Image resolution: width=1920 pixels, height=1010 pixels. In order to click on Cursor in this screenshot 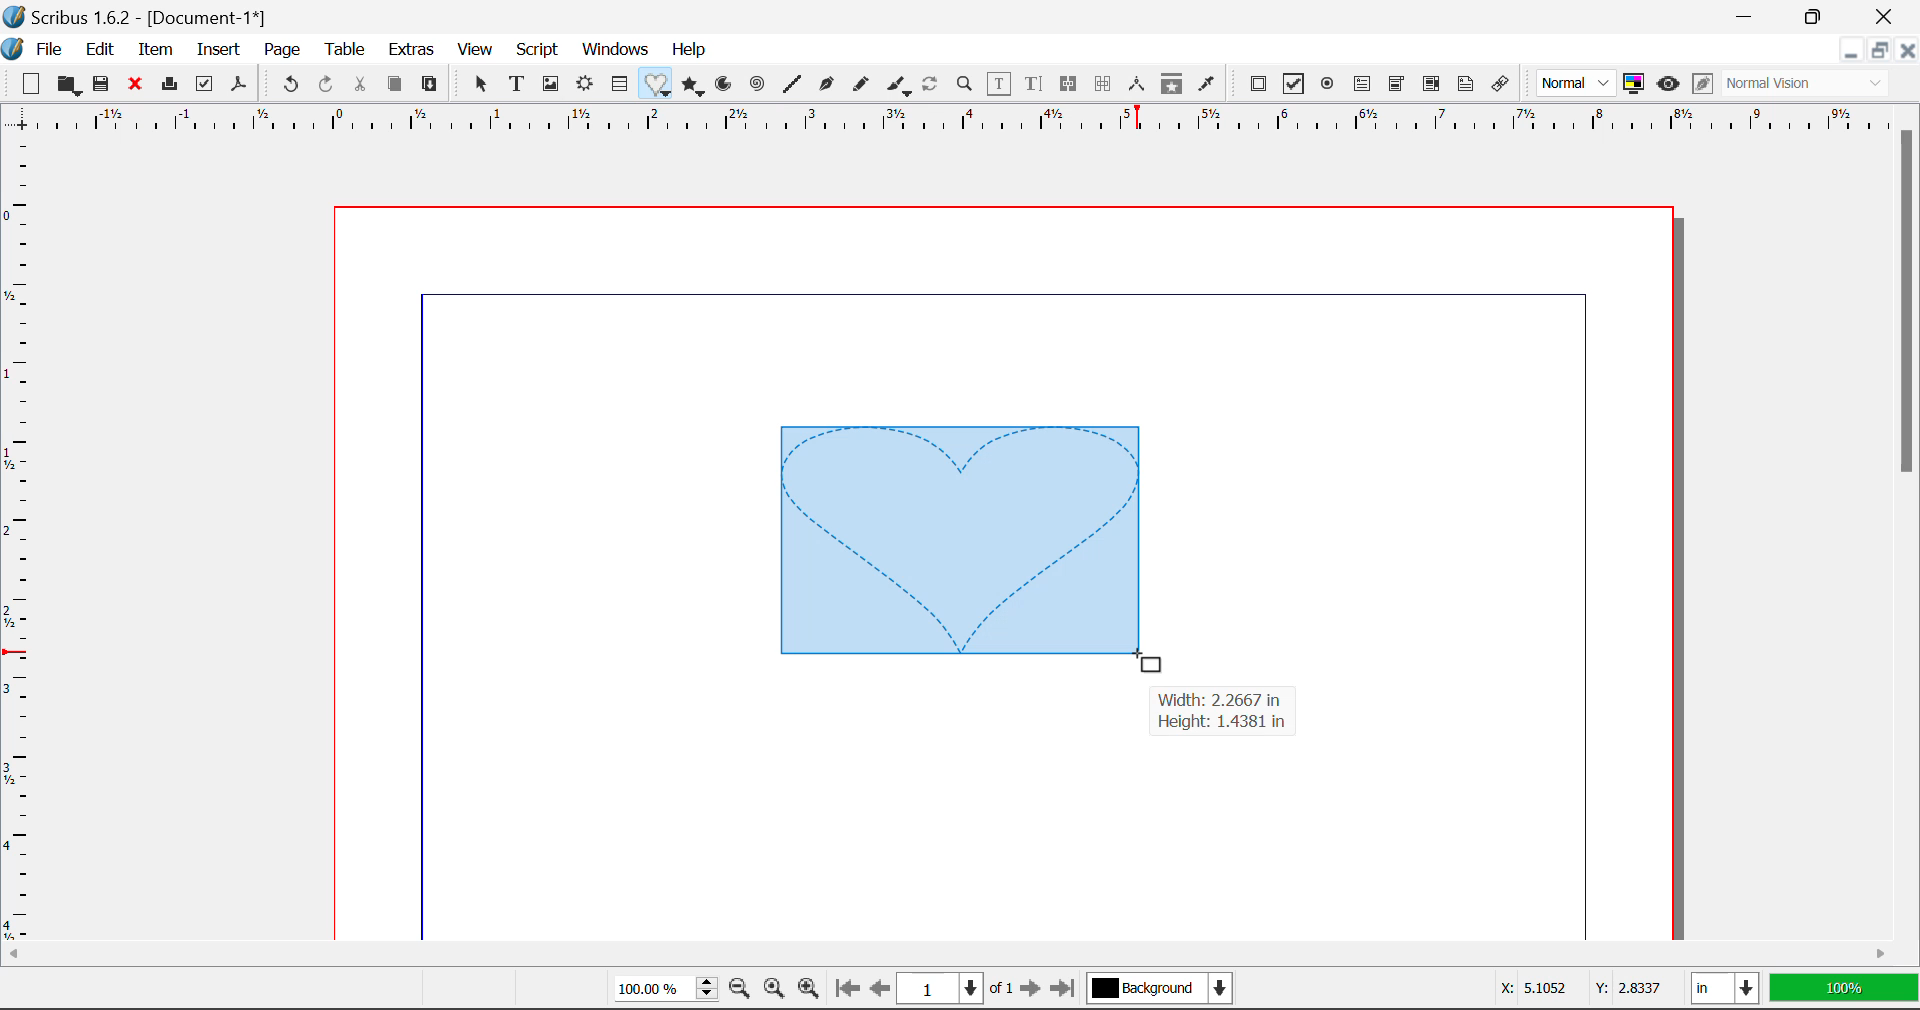, I will do `click(1151, 662)`.